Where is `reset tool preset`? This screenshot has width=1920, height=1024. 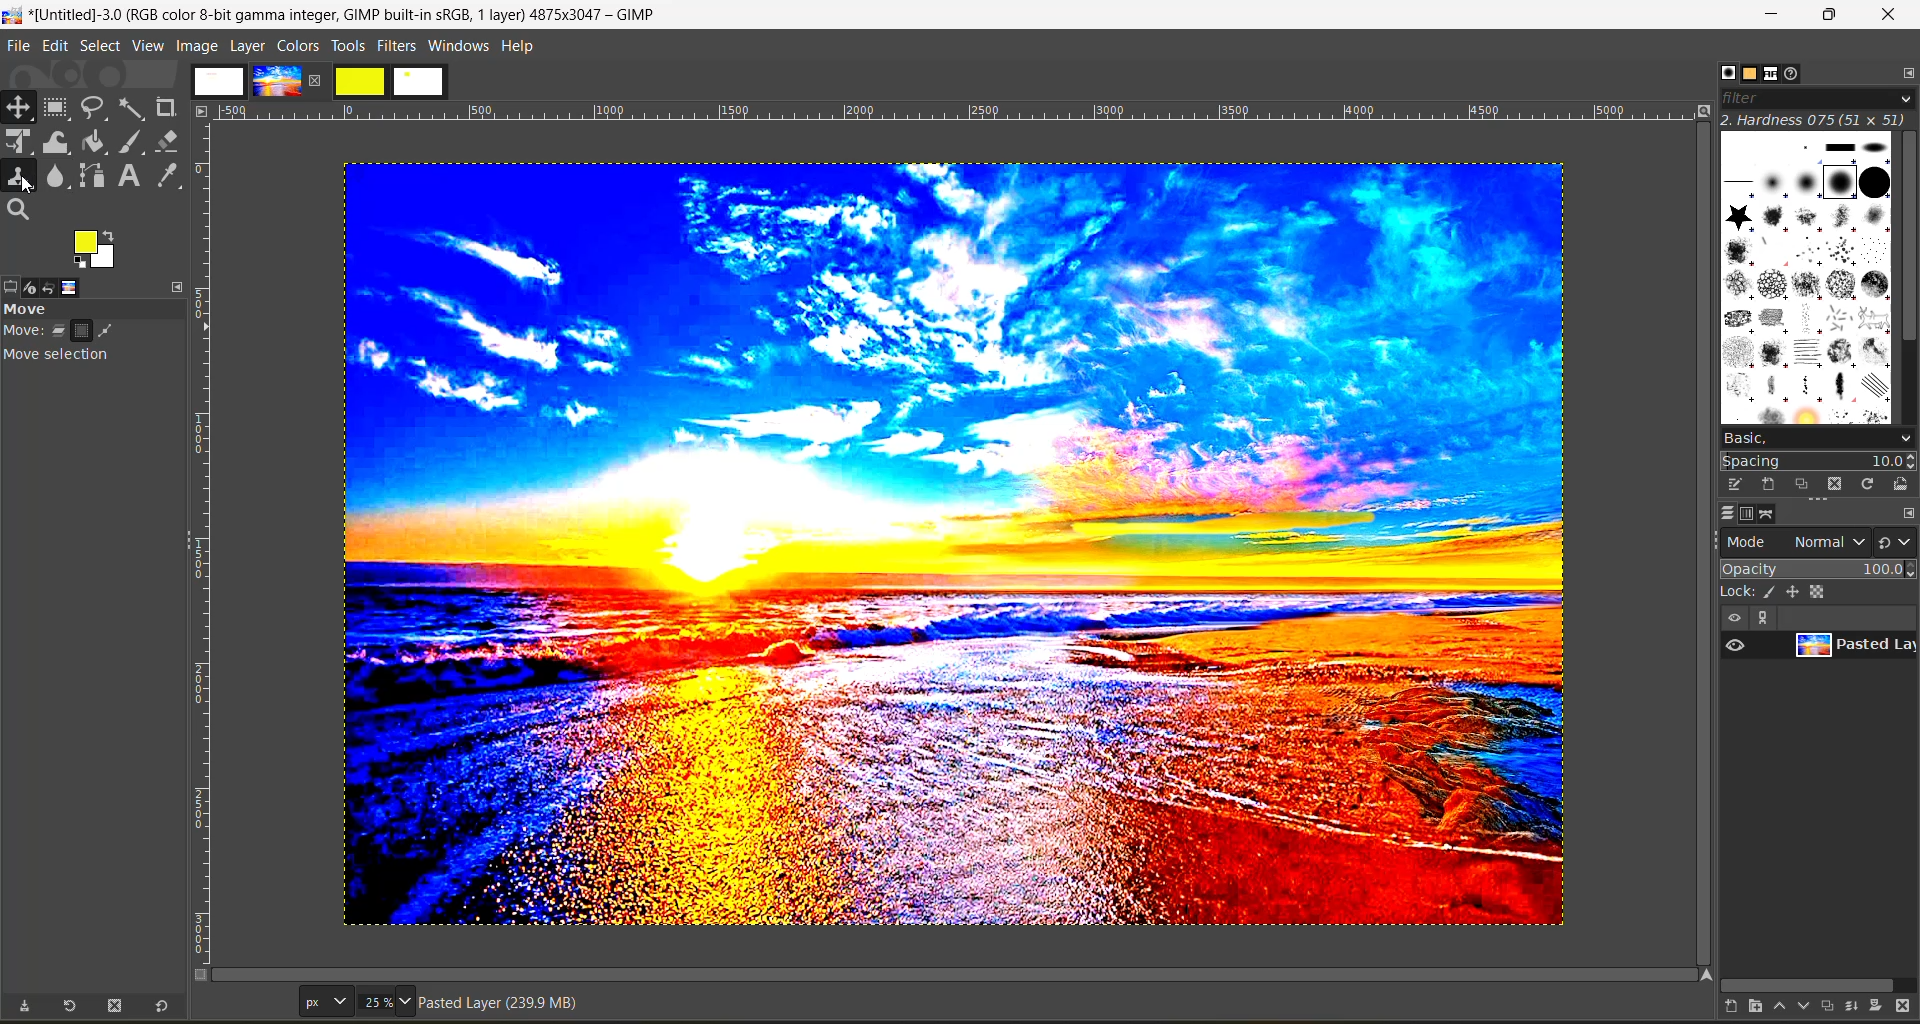 reset tool preset is located at coordinates (70, 1005).